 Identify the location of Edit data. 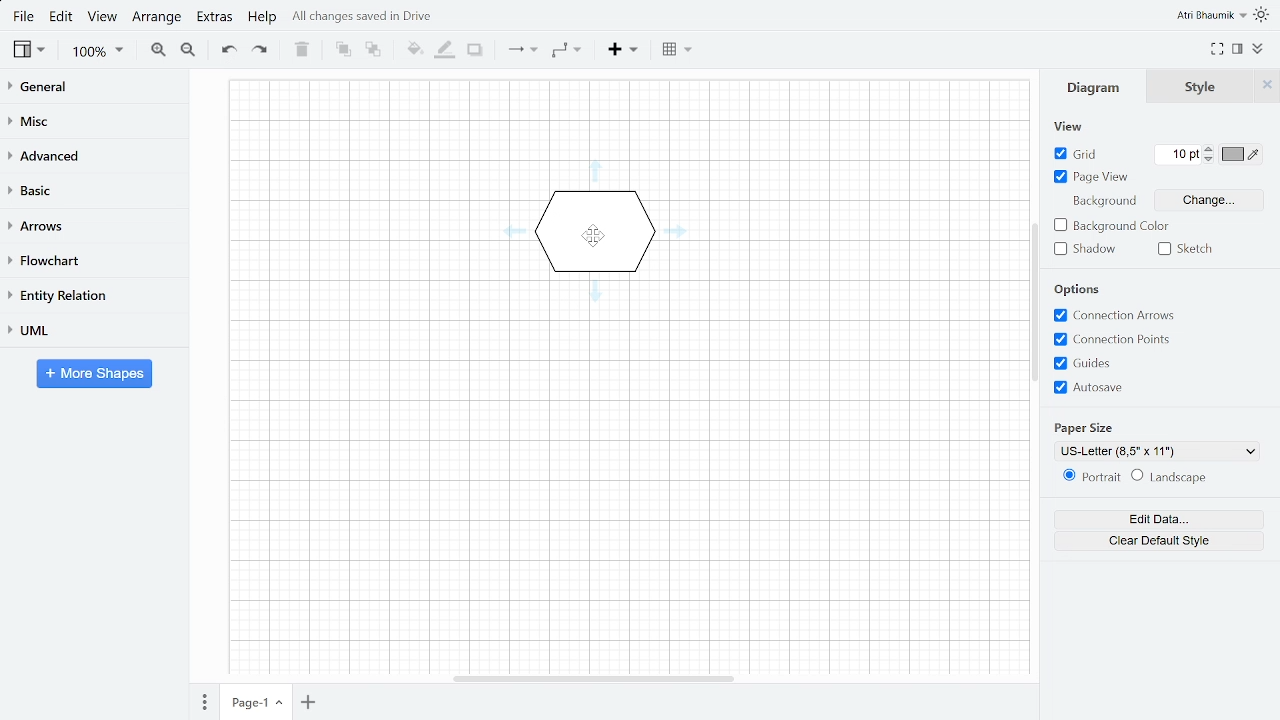
(1158, 520).